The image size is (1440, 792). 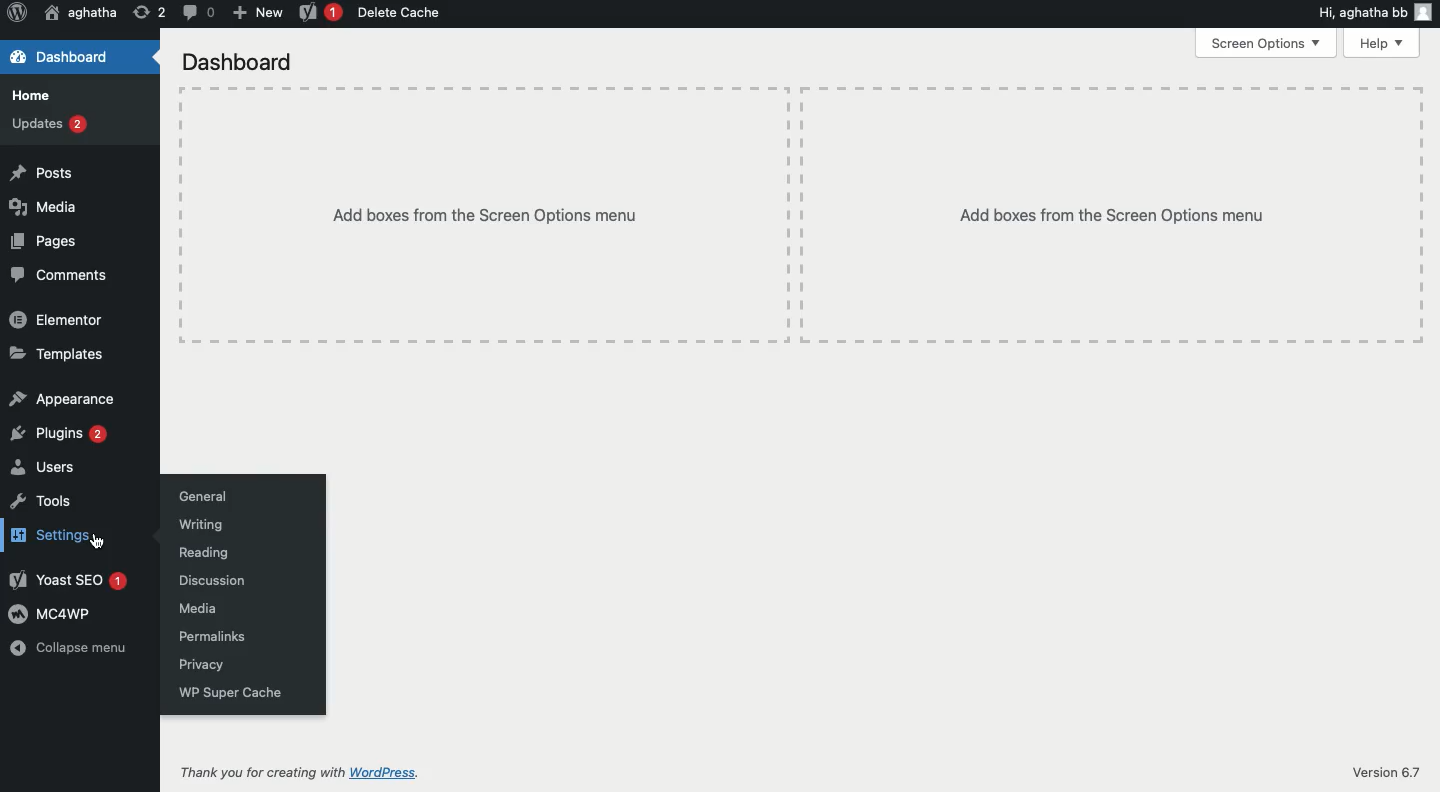 What do you see at coordinates (1113, 217) in the screenshot?
I see `Add boxes from the Screen Options menu` at bounding box center [1113, 217].